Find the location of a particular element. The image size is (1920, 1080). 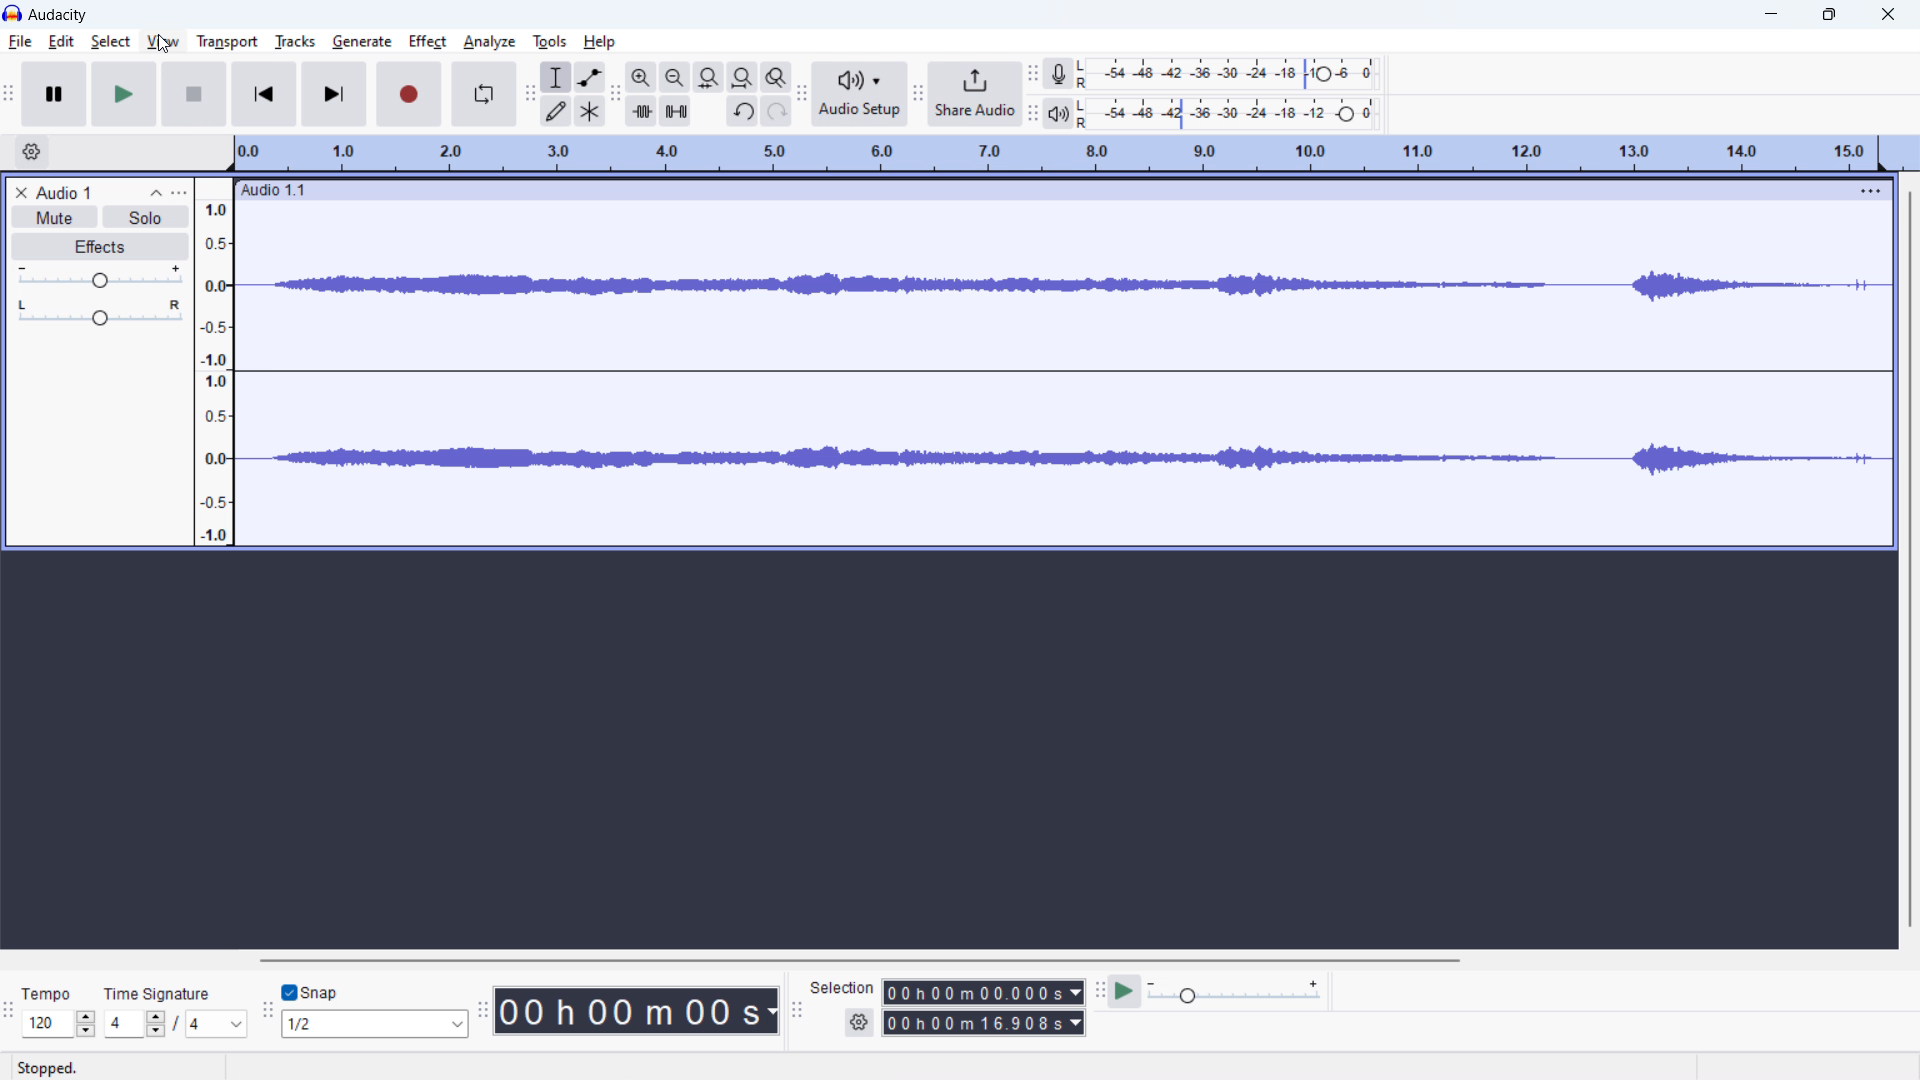

selection tool is located at coordinates (555, 76).